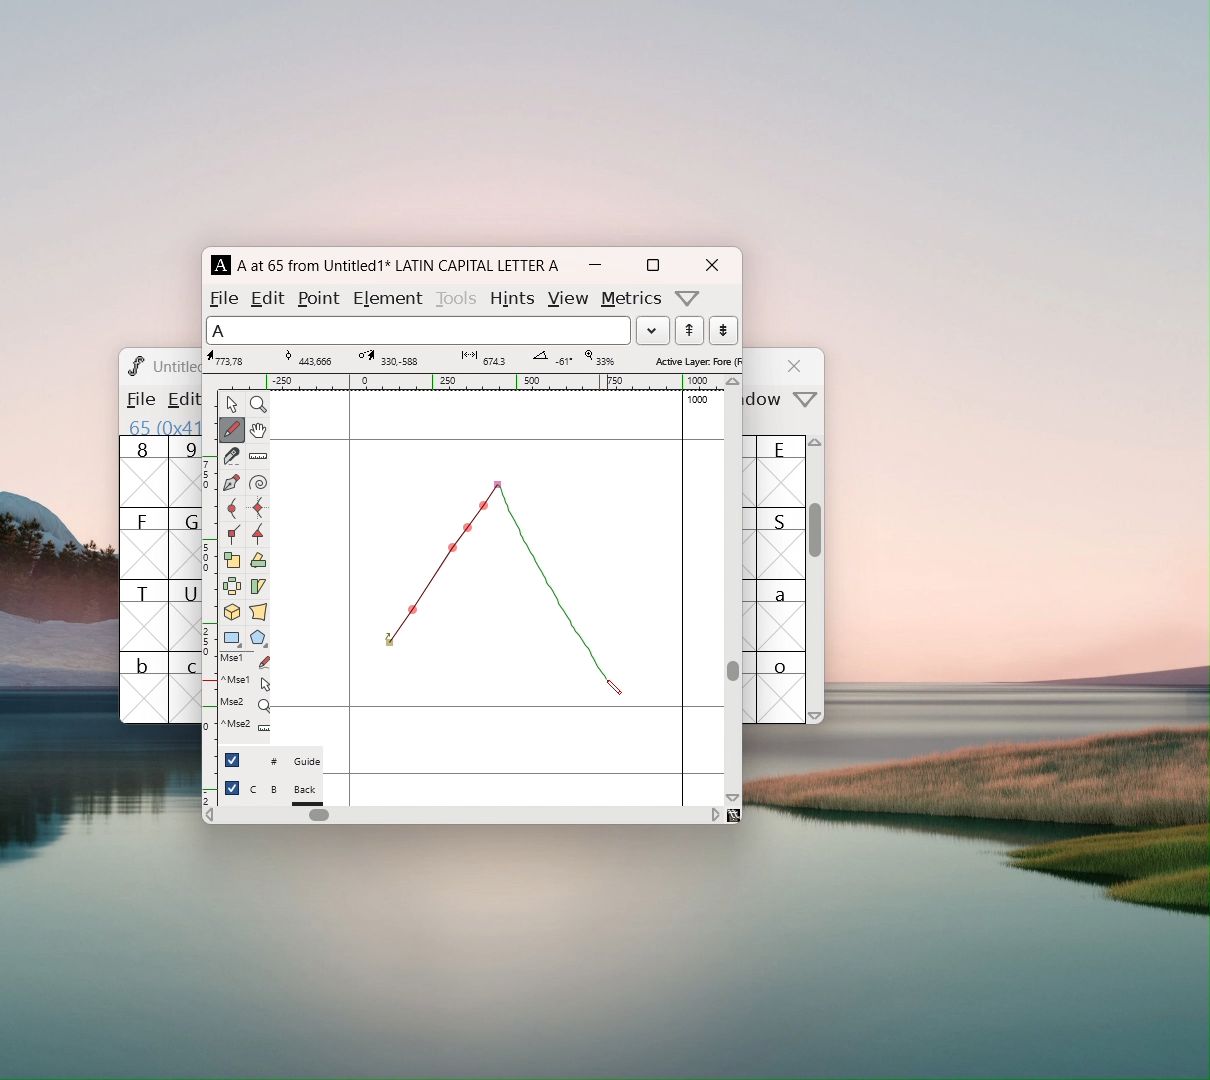  I want to click on vertical ruler, so click(209, 596).